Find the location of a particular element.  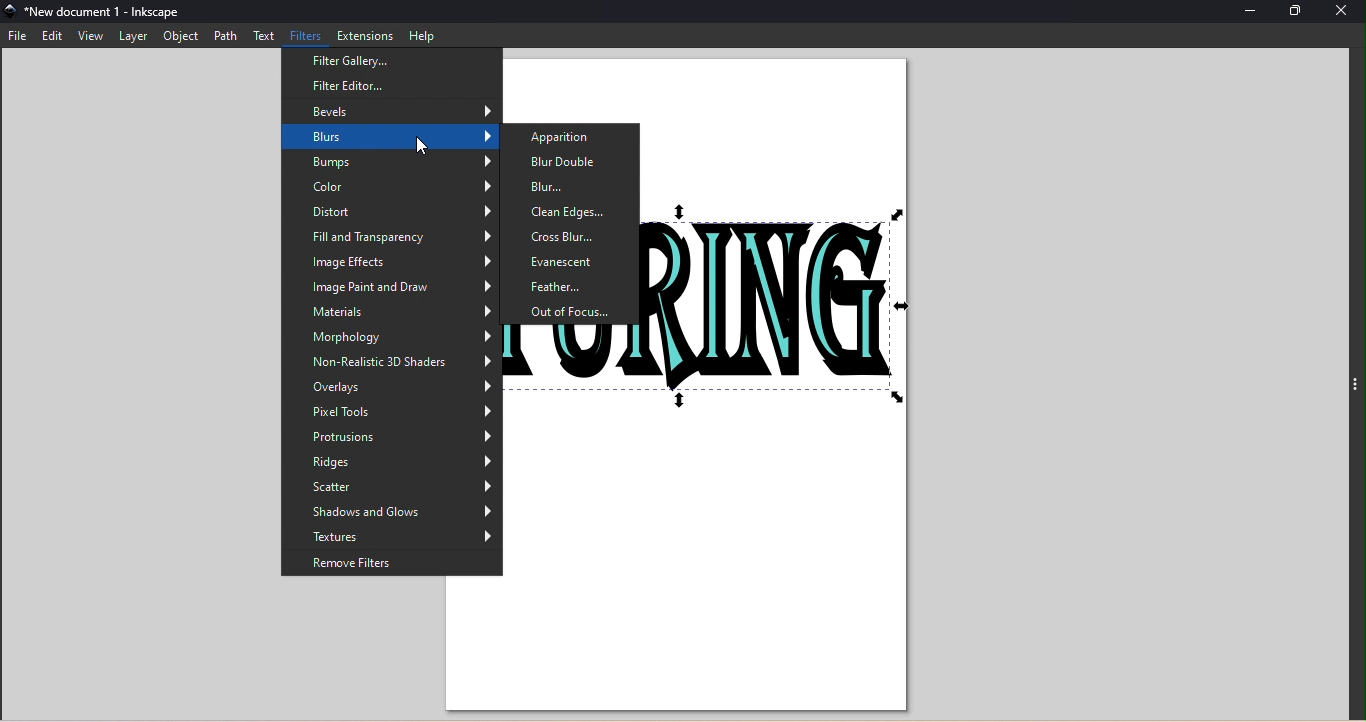

Minimize is located at coordinates (1253, 13).